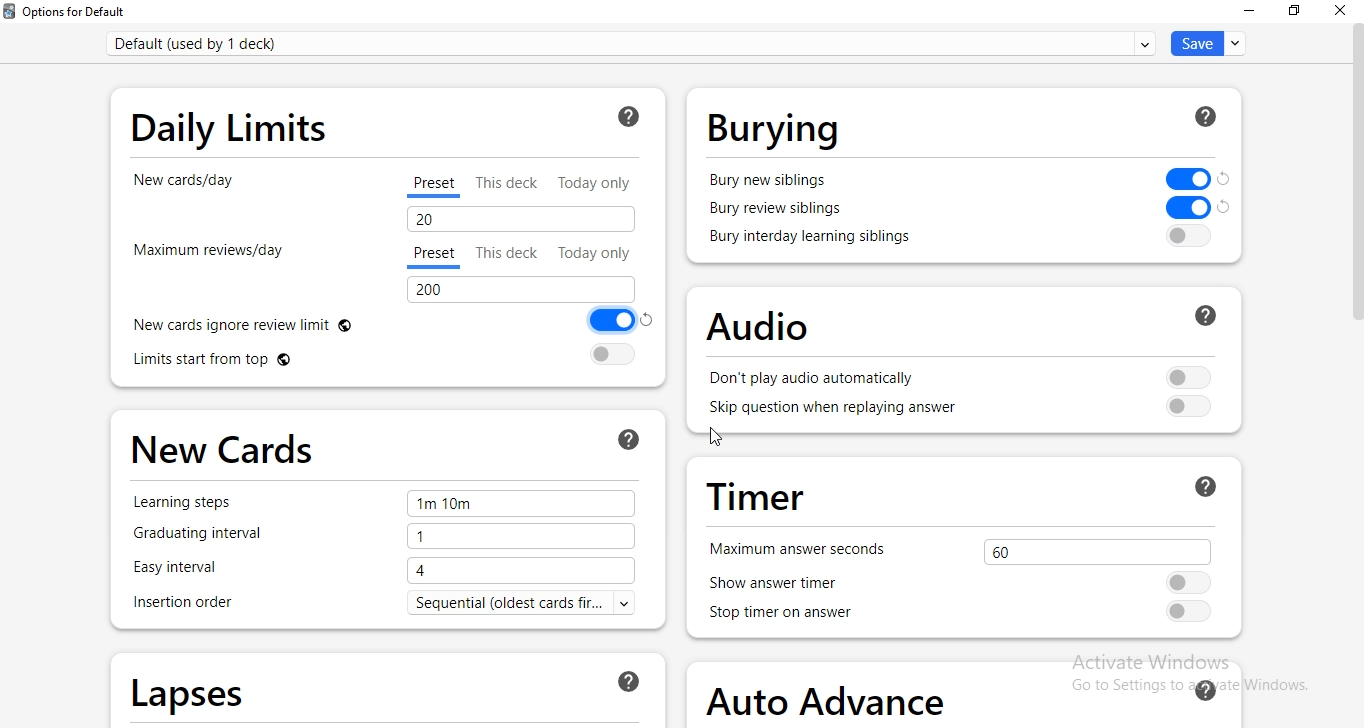 This screenshot has height=728, width=1364. I want to click on new cards, so click(224, 443).